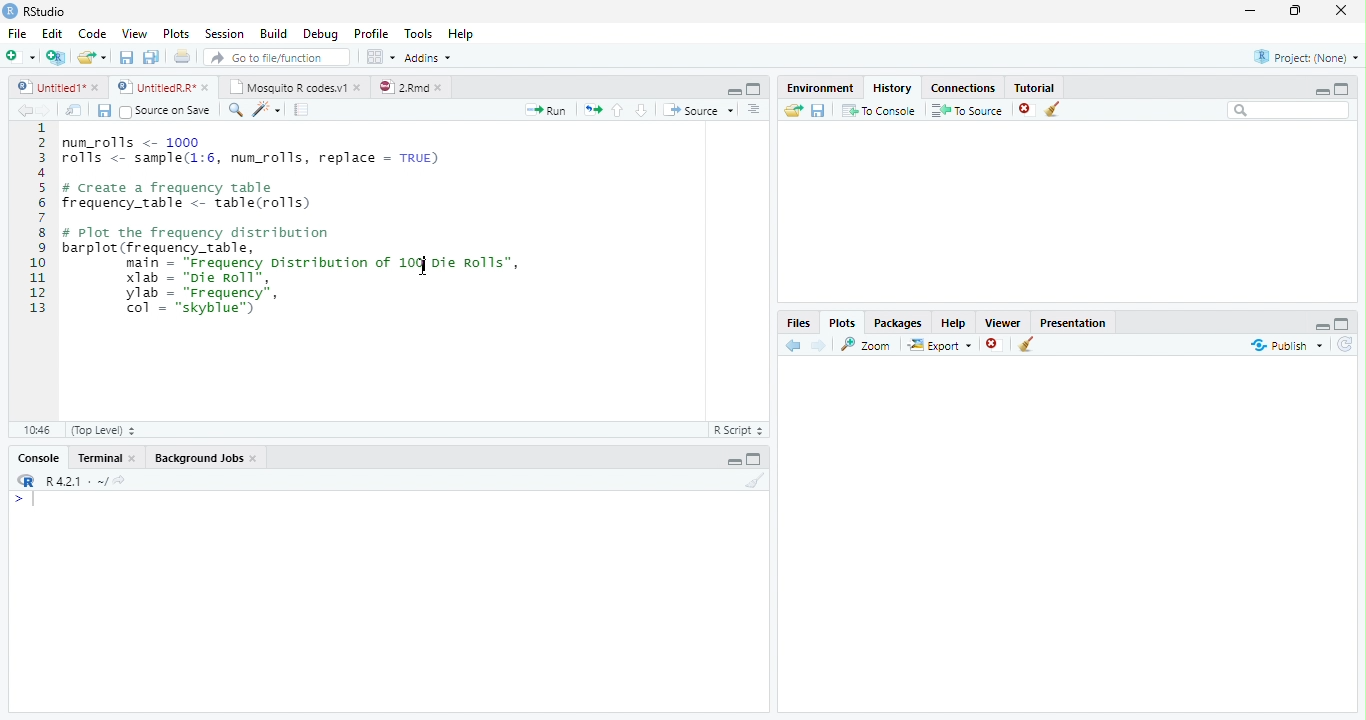 Image resolution: width=1366 pixels, height=720 pixels. Describe the element at coordinates (22, 110) in the screenshot. I see `Previous Source Location` at that location.